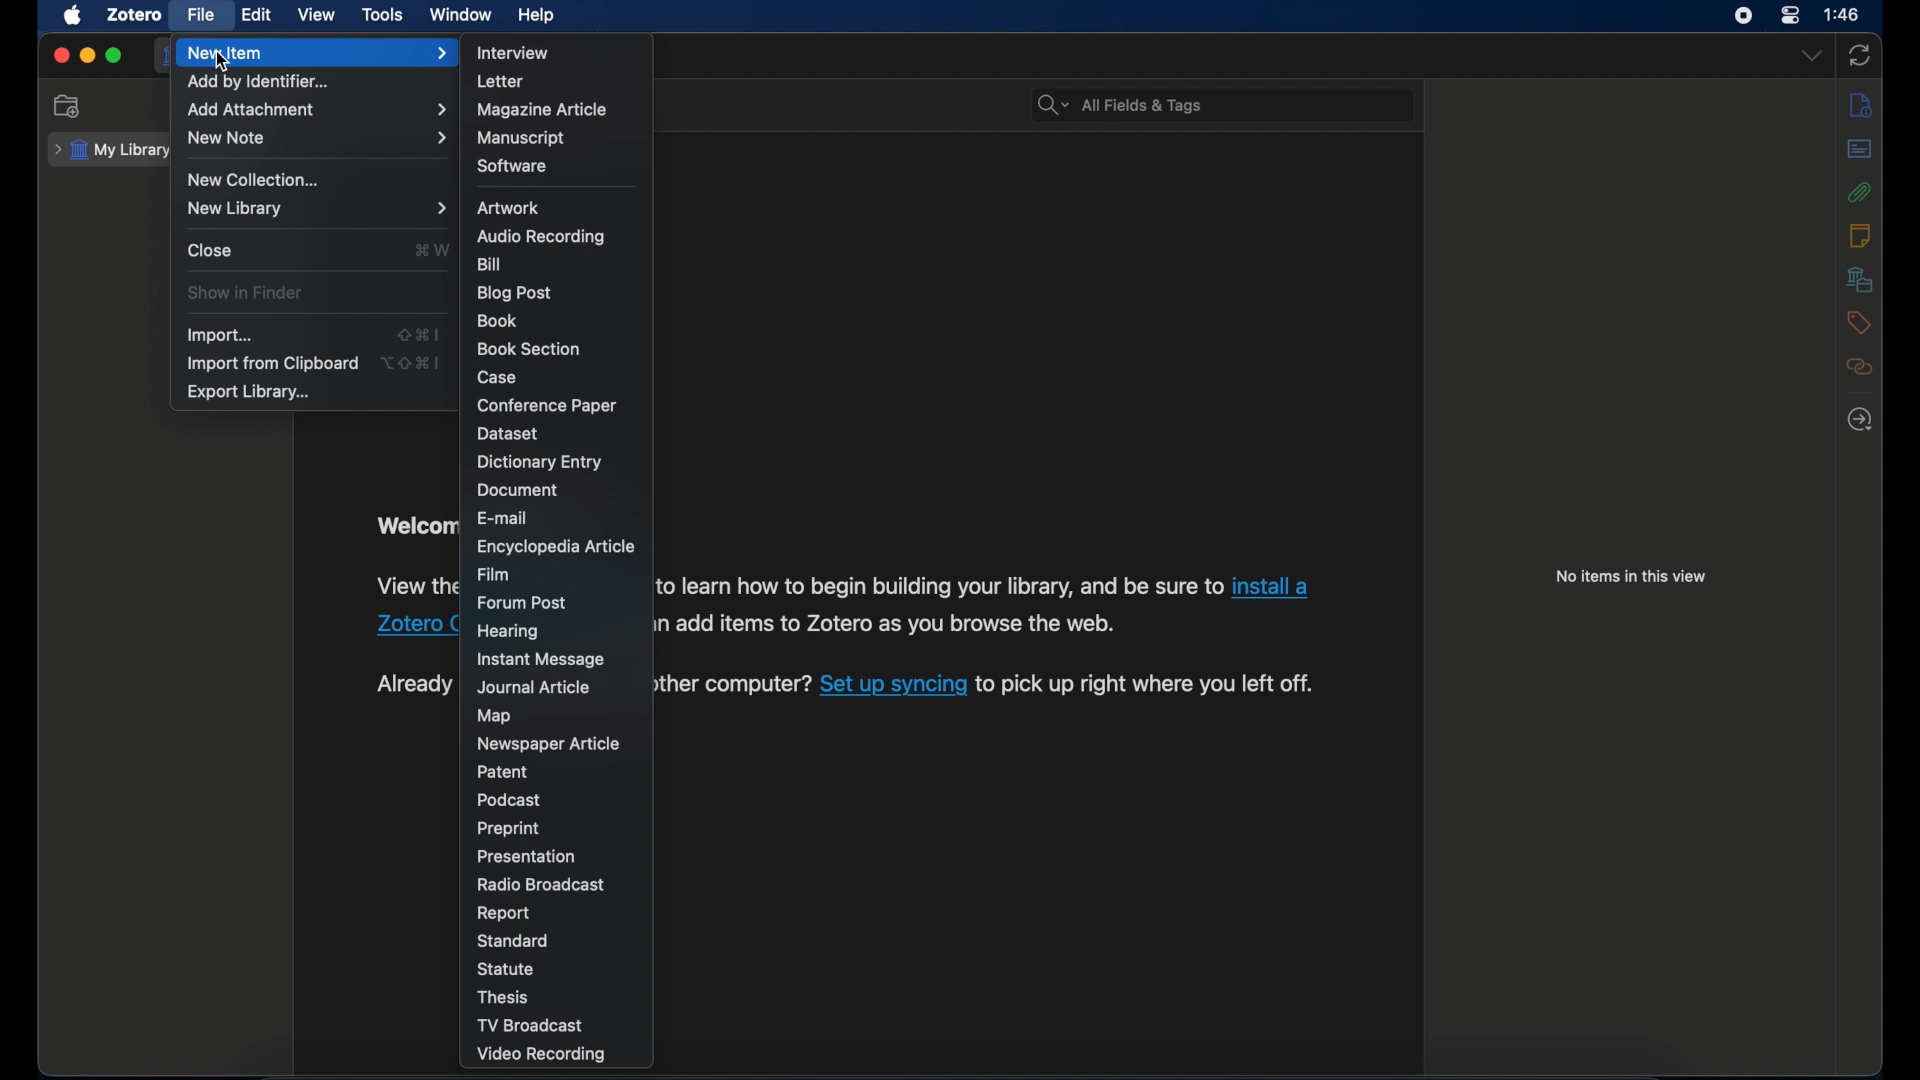 Image resolution: width=1920 pixels, height=1080 pixels. I want to click on interview, so click(514, 53).